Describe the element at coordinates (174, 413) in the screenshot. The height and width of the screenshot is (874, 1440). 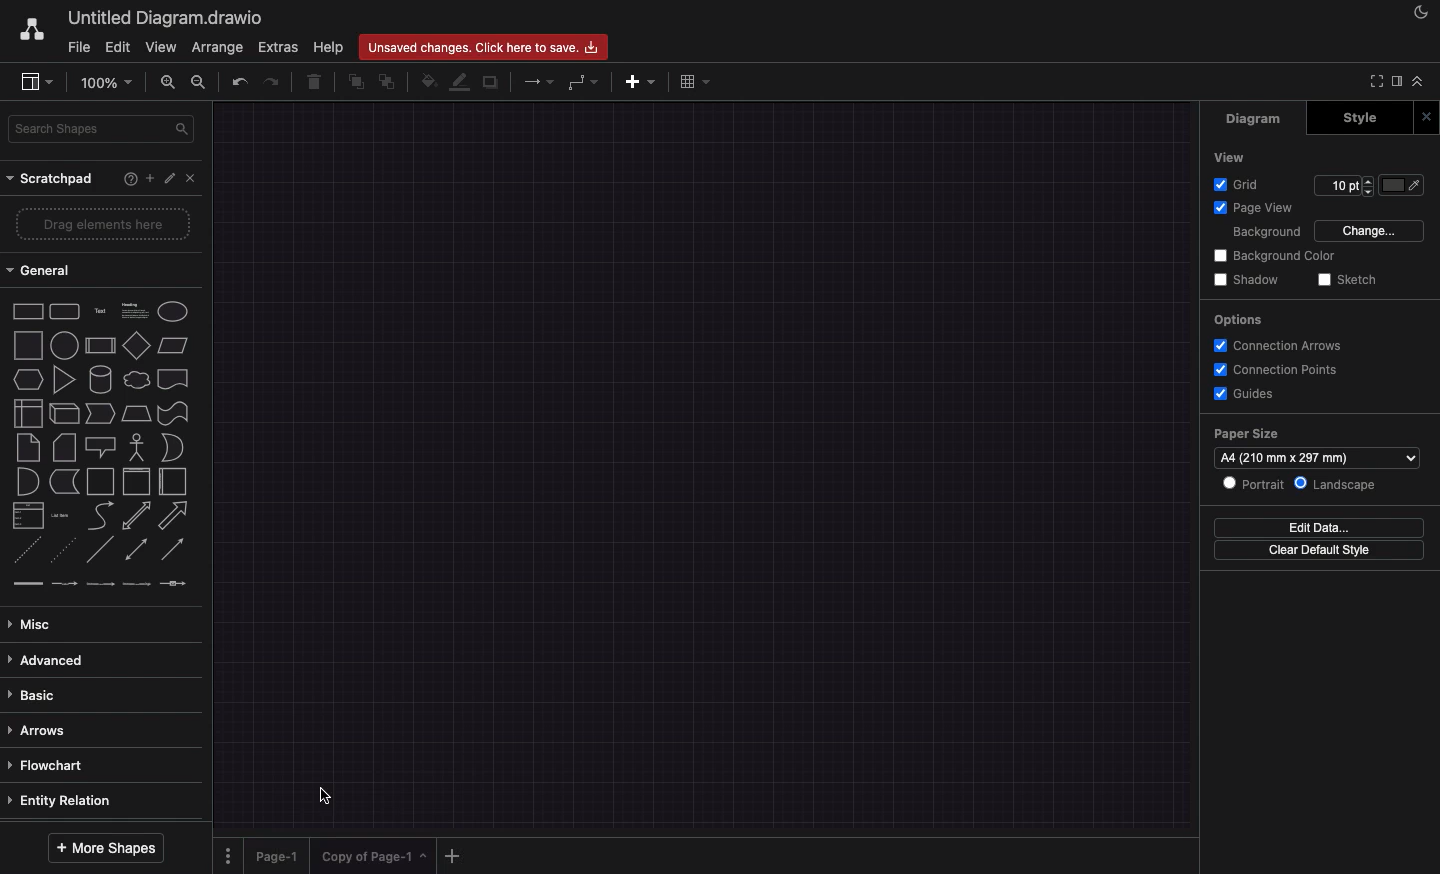
I see `tape` at that location.